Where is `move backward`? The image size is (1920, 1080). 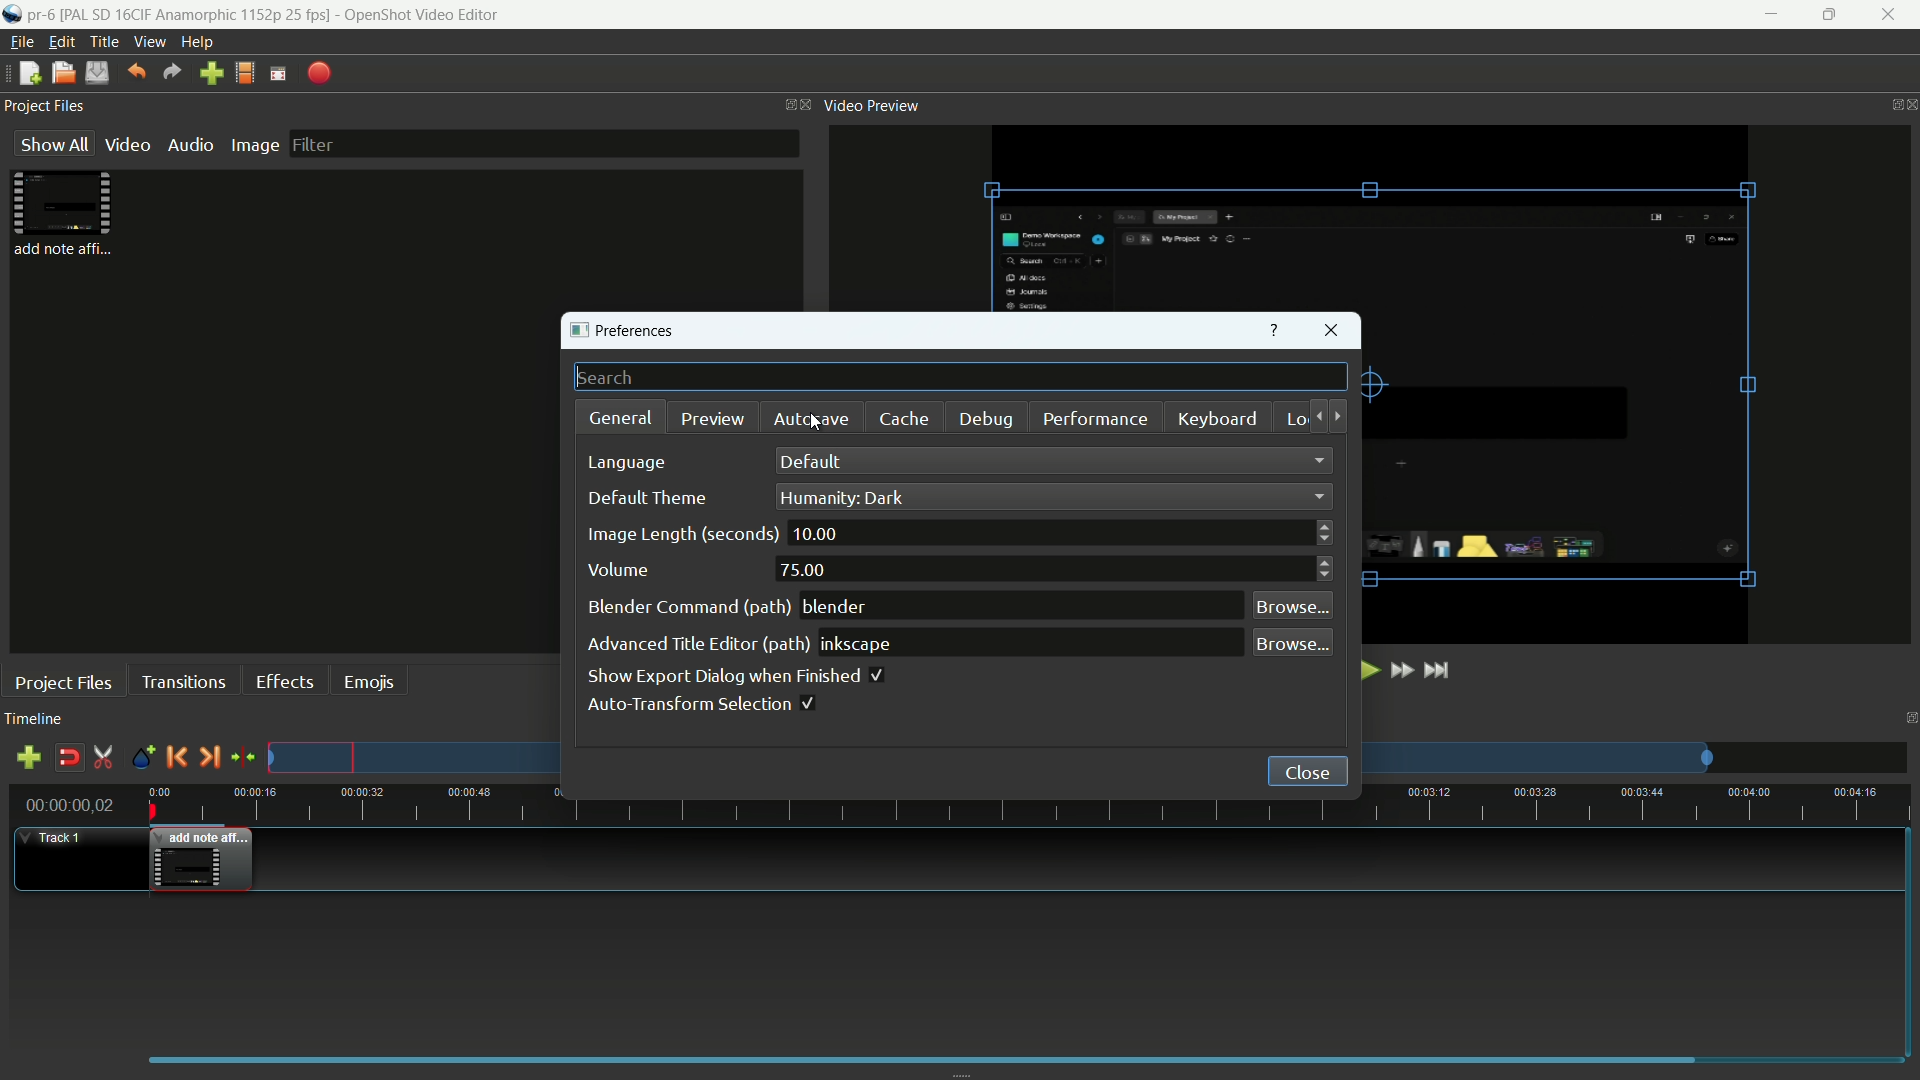 move backward is located at coordinates (1314, 416).